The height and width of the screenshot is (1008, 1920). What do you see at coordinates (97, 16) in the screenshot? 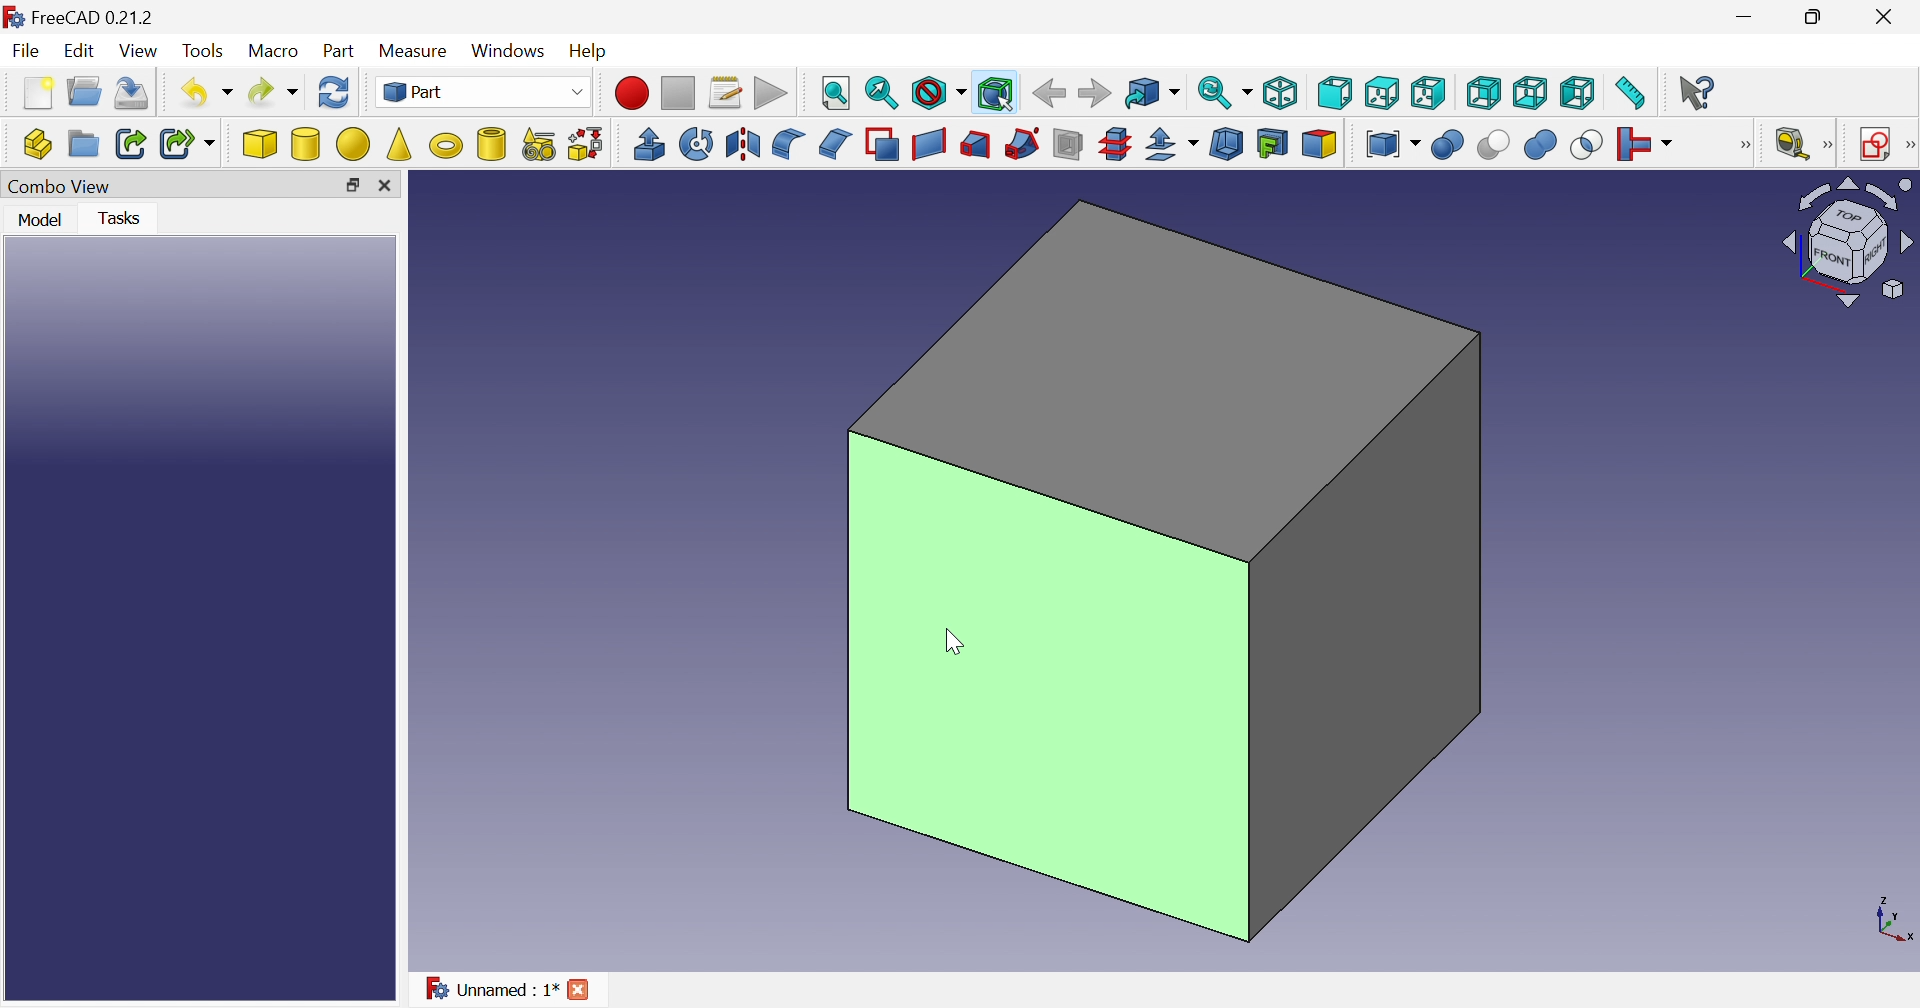
I see `FreeCAD 0.21.2` at bounding box center [97, 16].